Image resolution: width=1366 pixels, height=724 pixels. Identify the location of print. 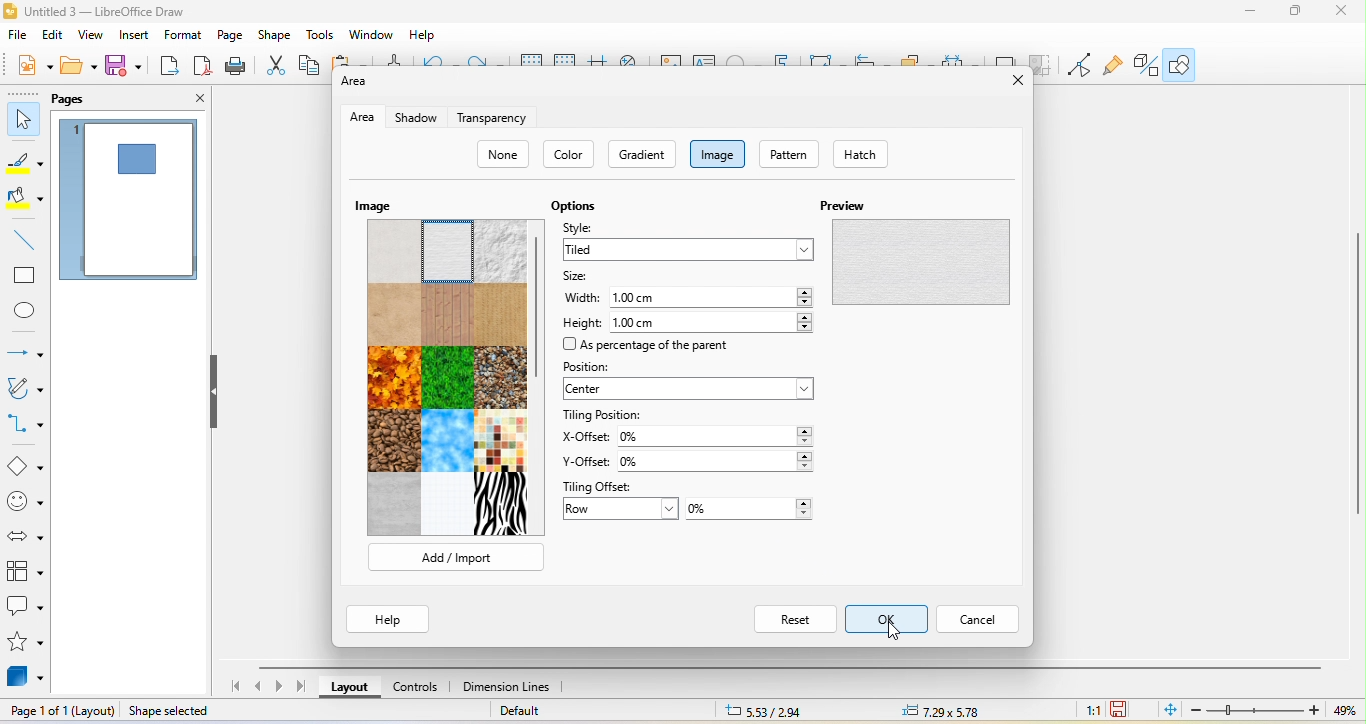
(240, 68).